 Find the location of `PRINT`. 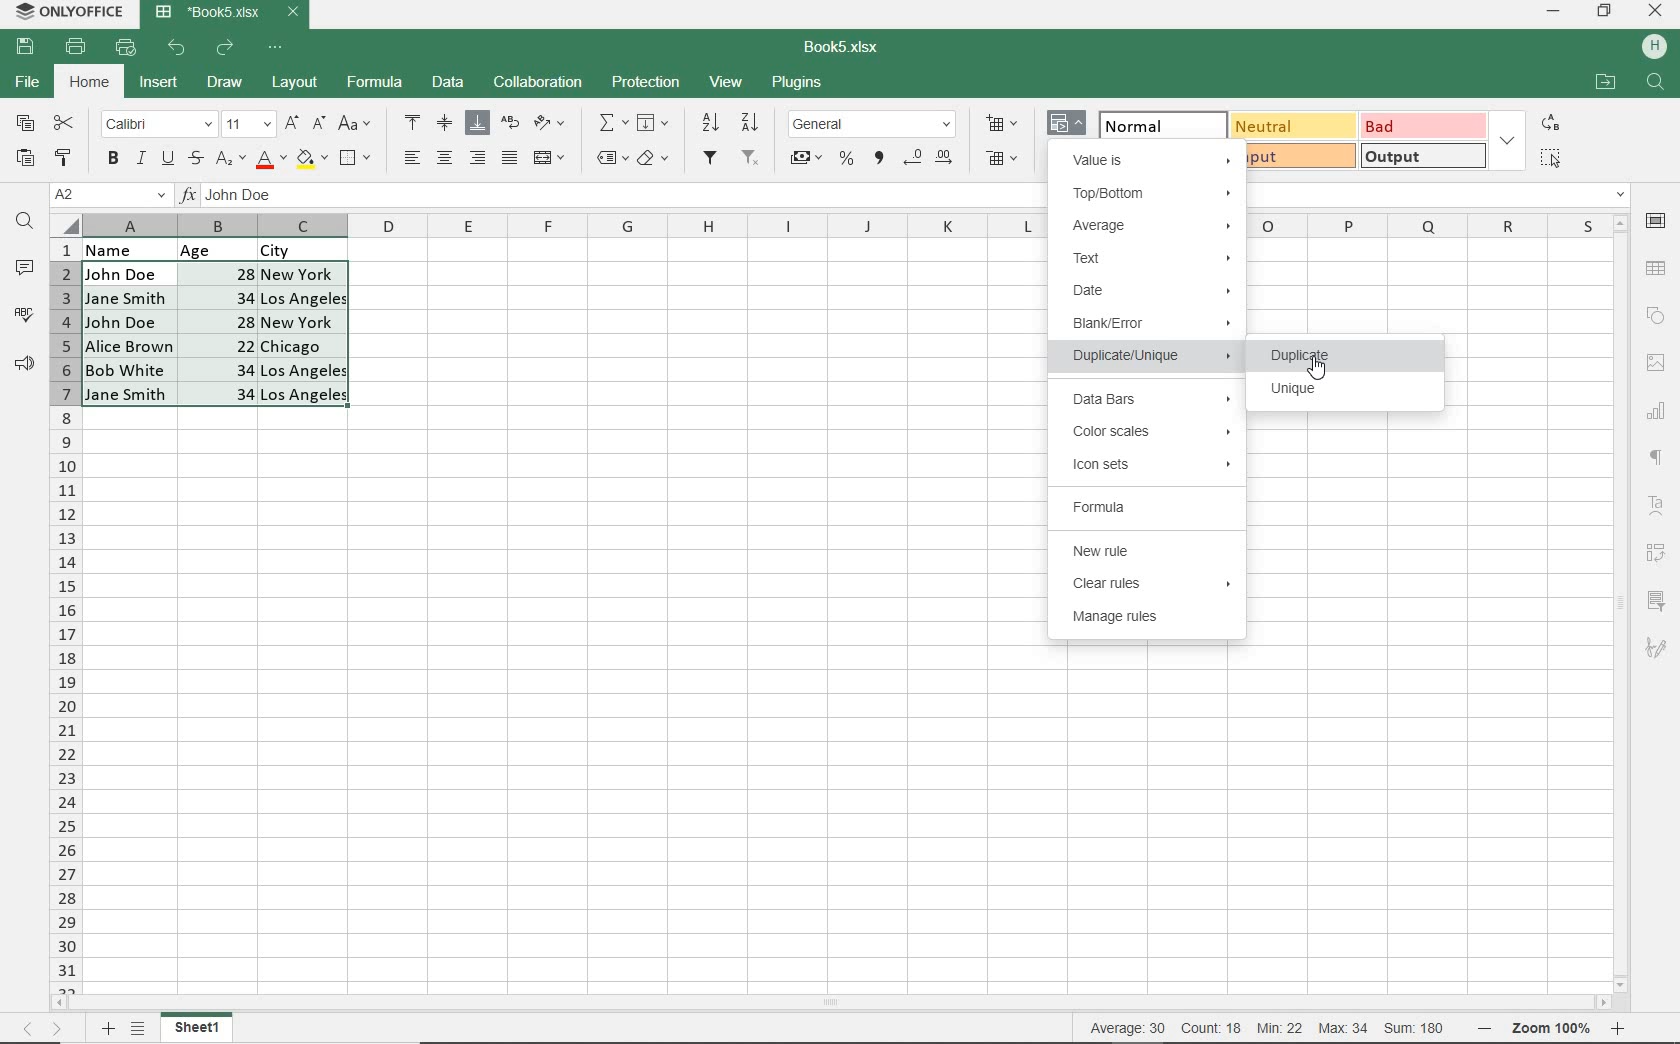

PRINT is located at coordinates (76, 46).